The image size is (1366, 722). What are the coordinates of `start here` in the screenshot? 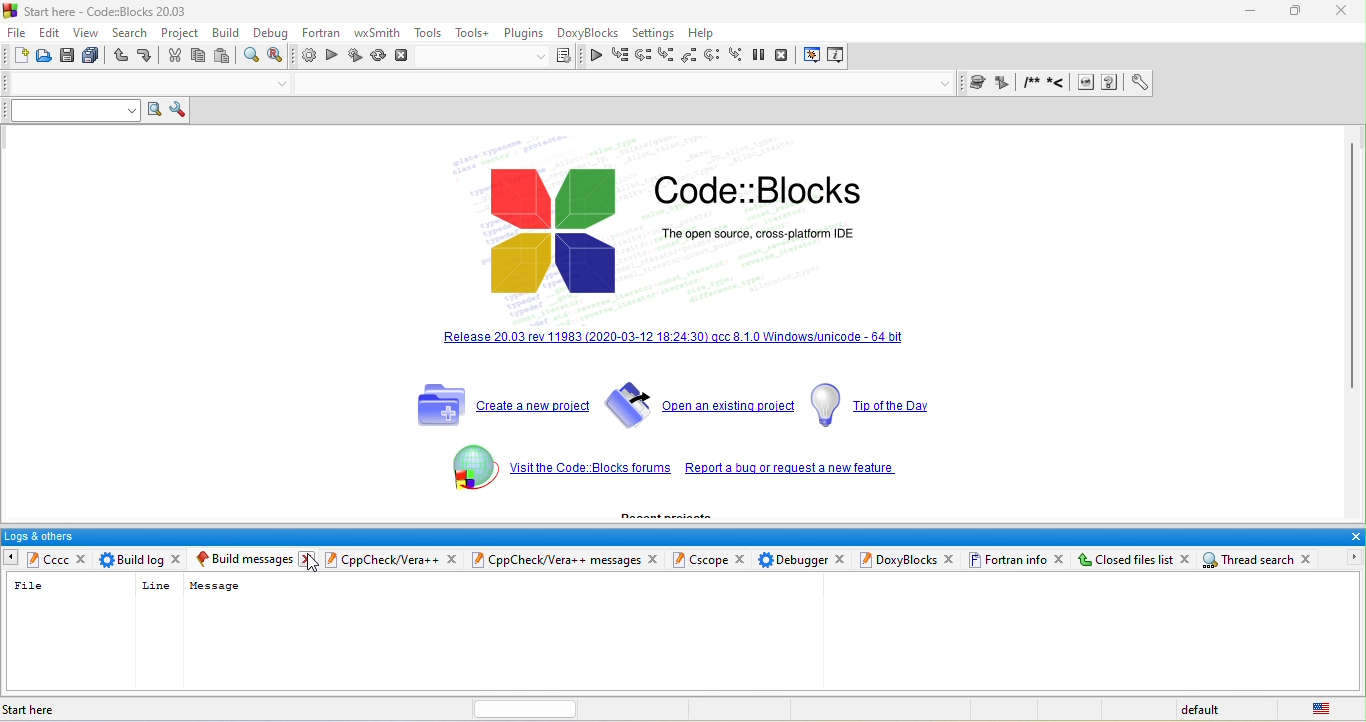 It's located at (37, 709).